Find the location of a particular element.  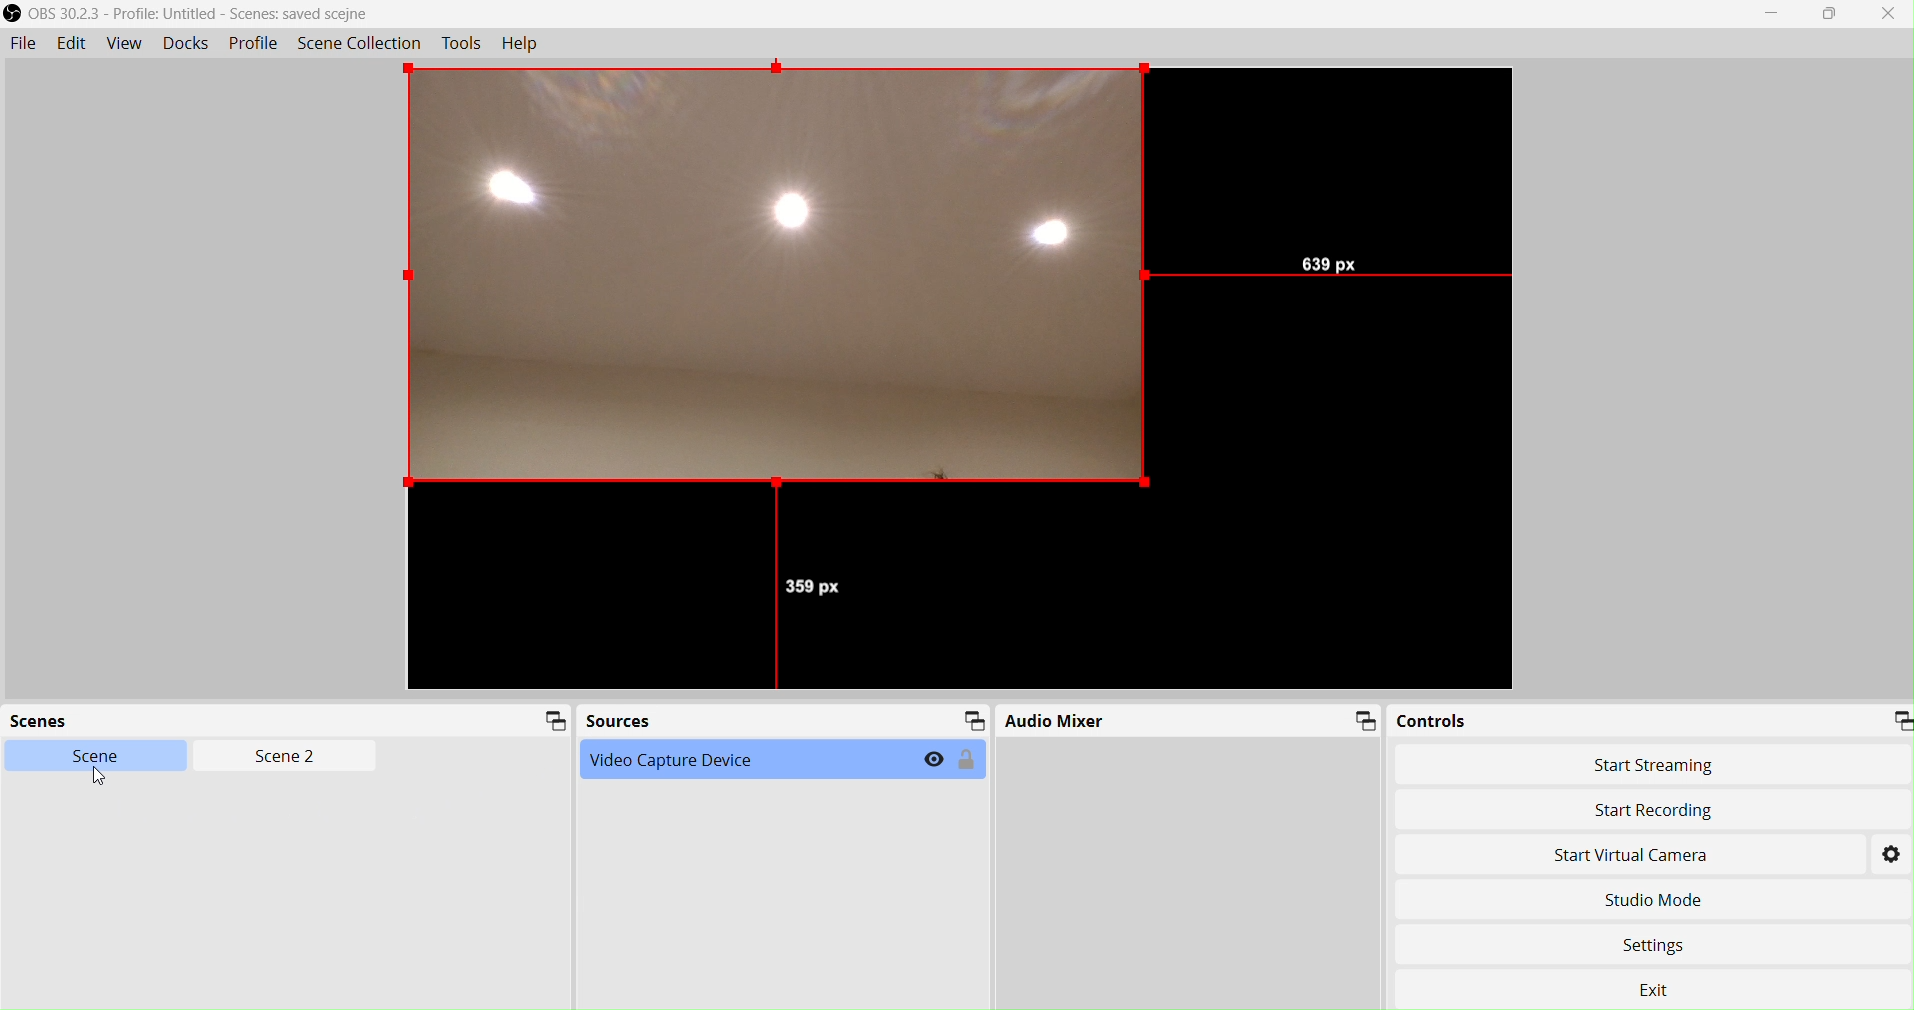

Docks is located at coordinates (191, 45).